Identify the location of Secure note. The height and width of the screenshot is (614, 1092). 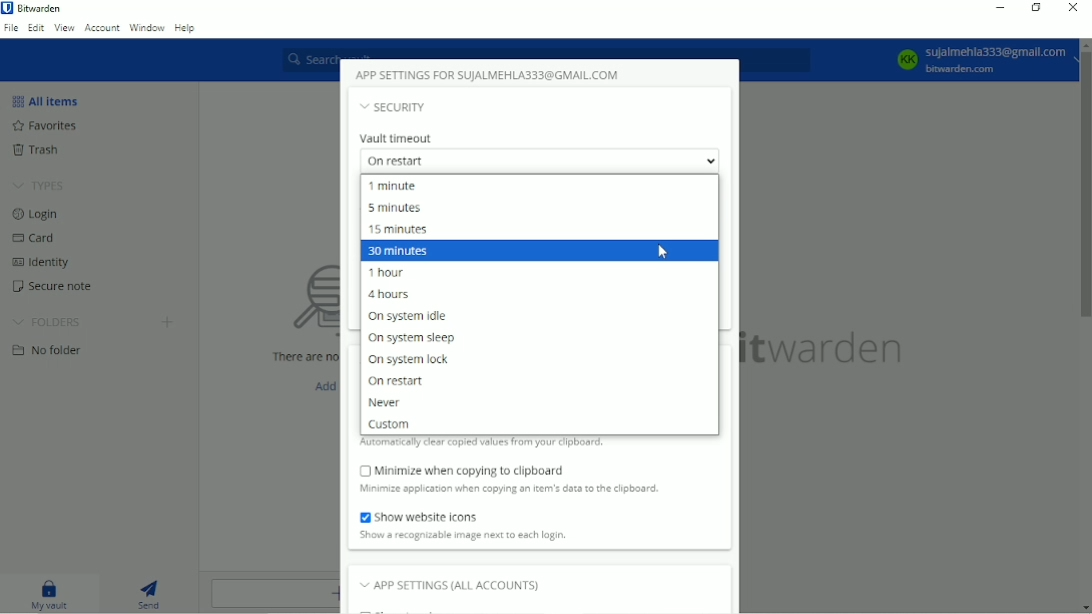
(51, 284).